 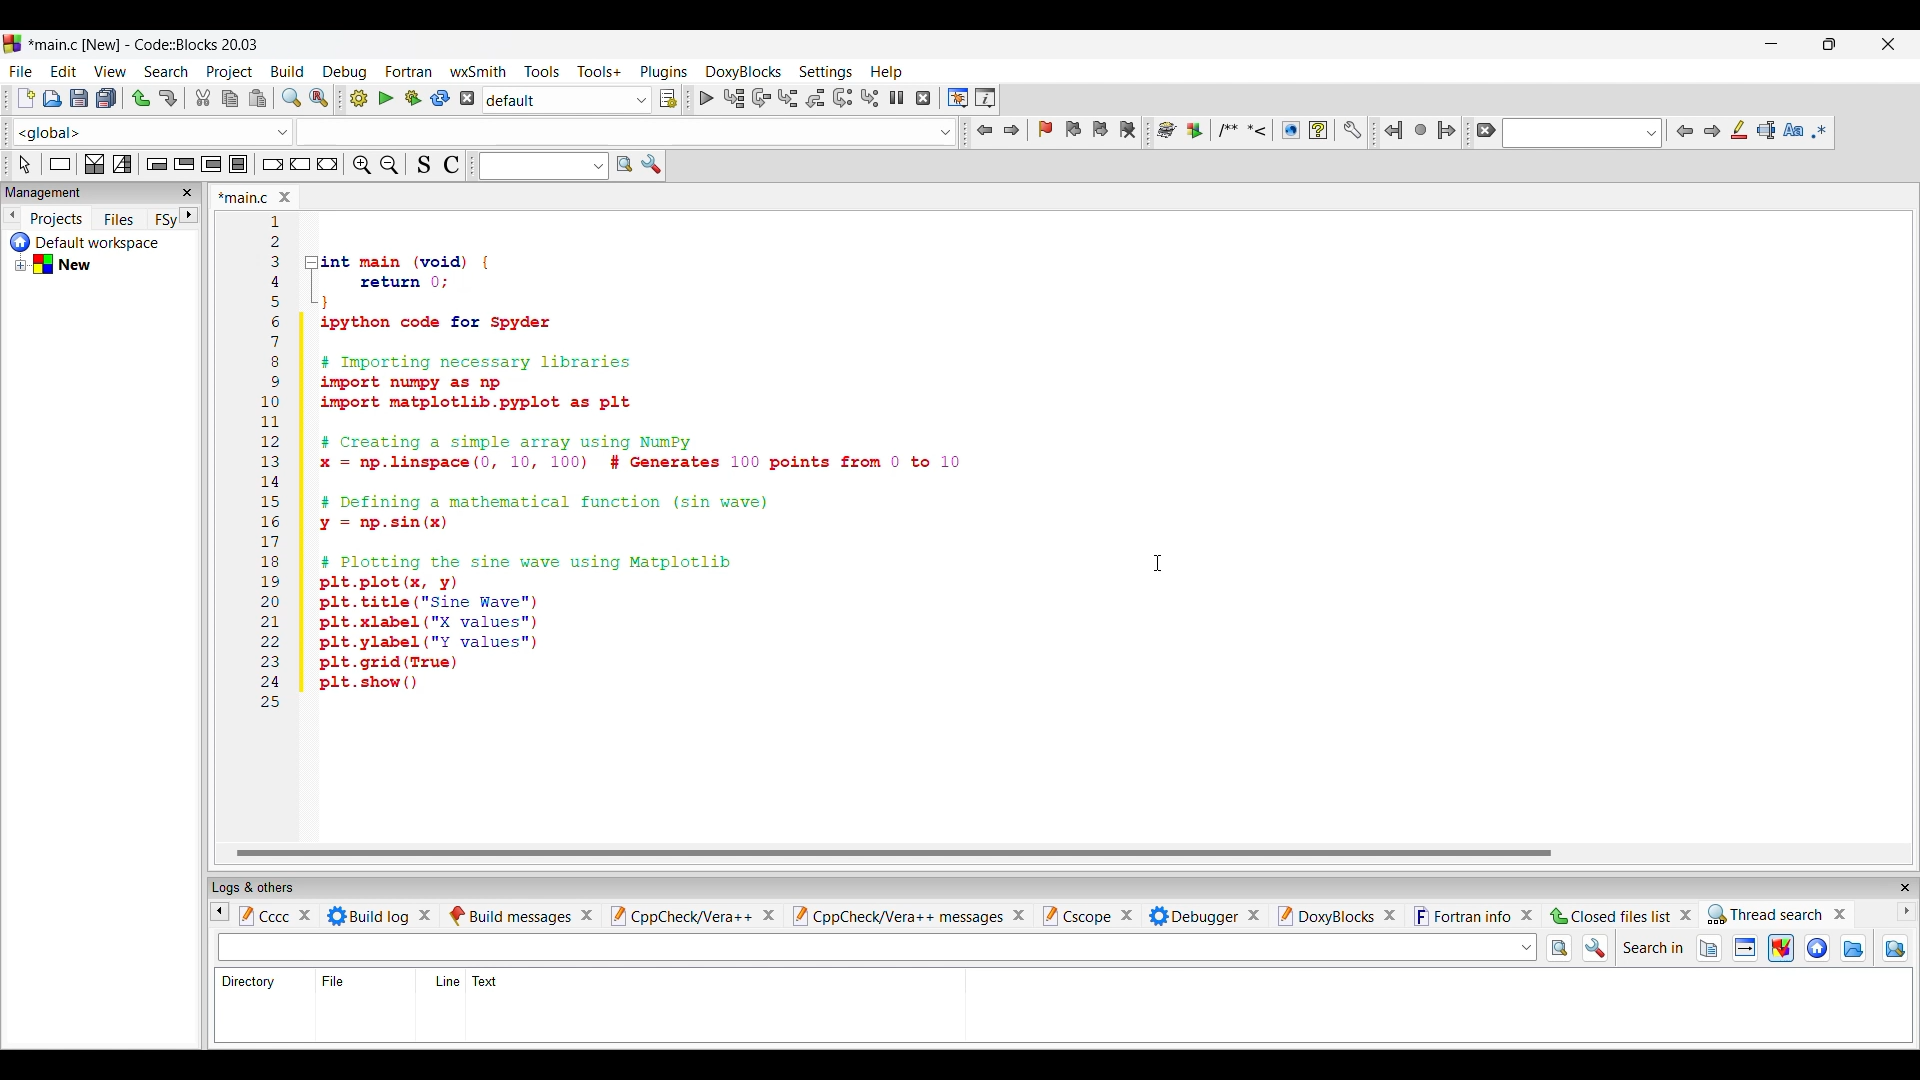 I want to click on , so click(x=1085, y=914).